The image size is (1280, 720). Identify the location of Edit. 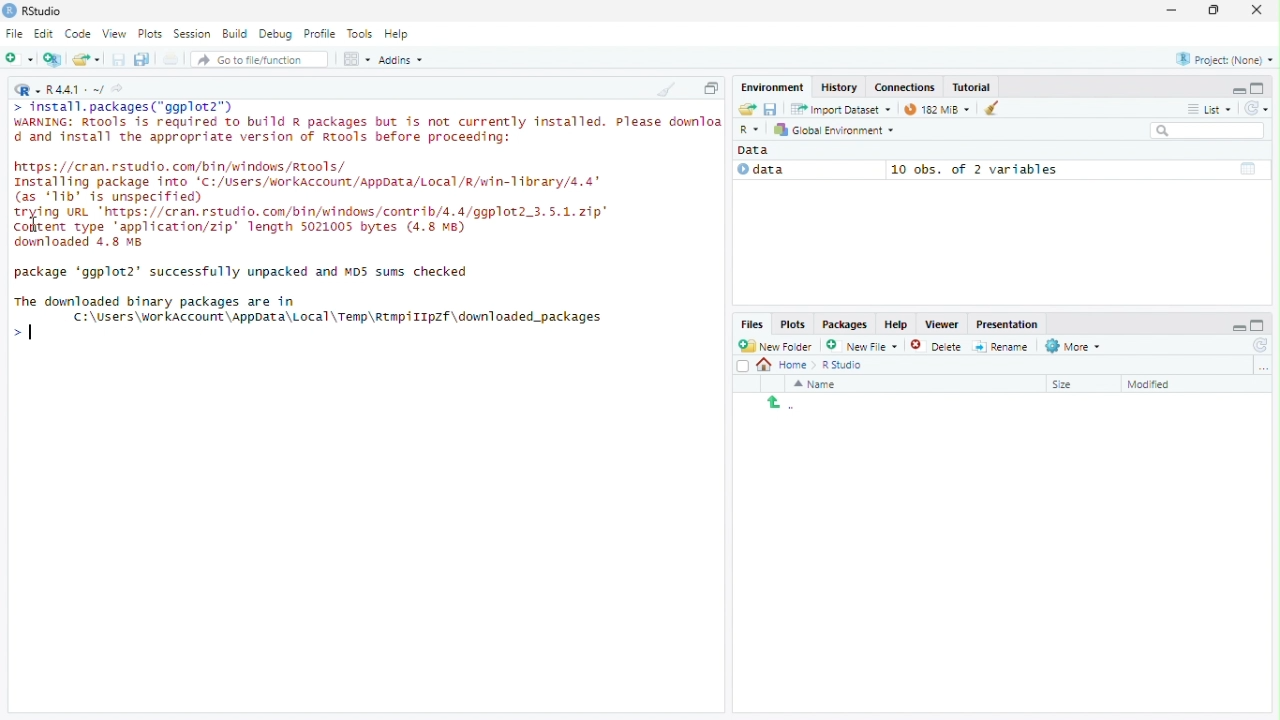
(45, 34).